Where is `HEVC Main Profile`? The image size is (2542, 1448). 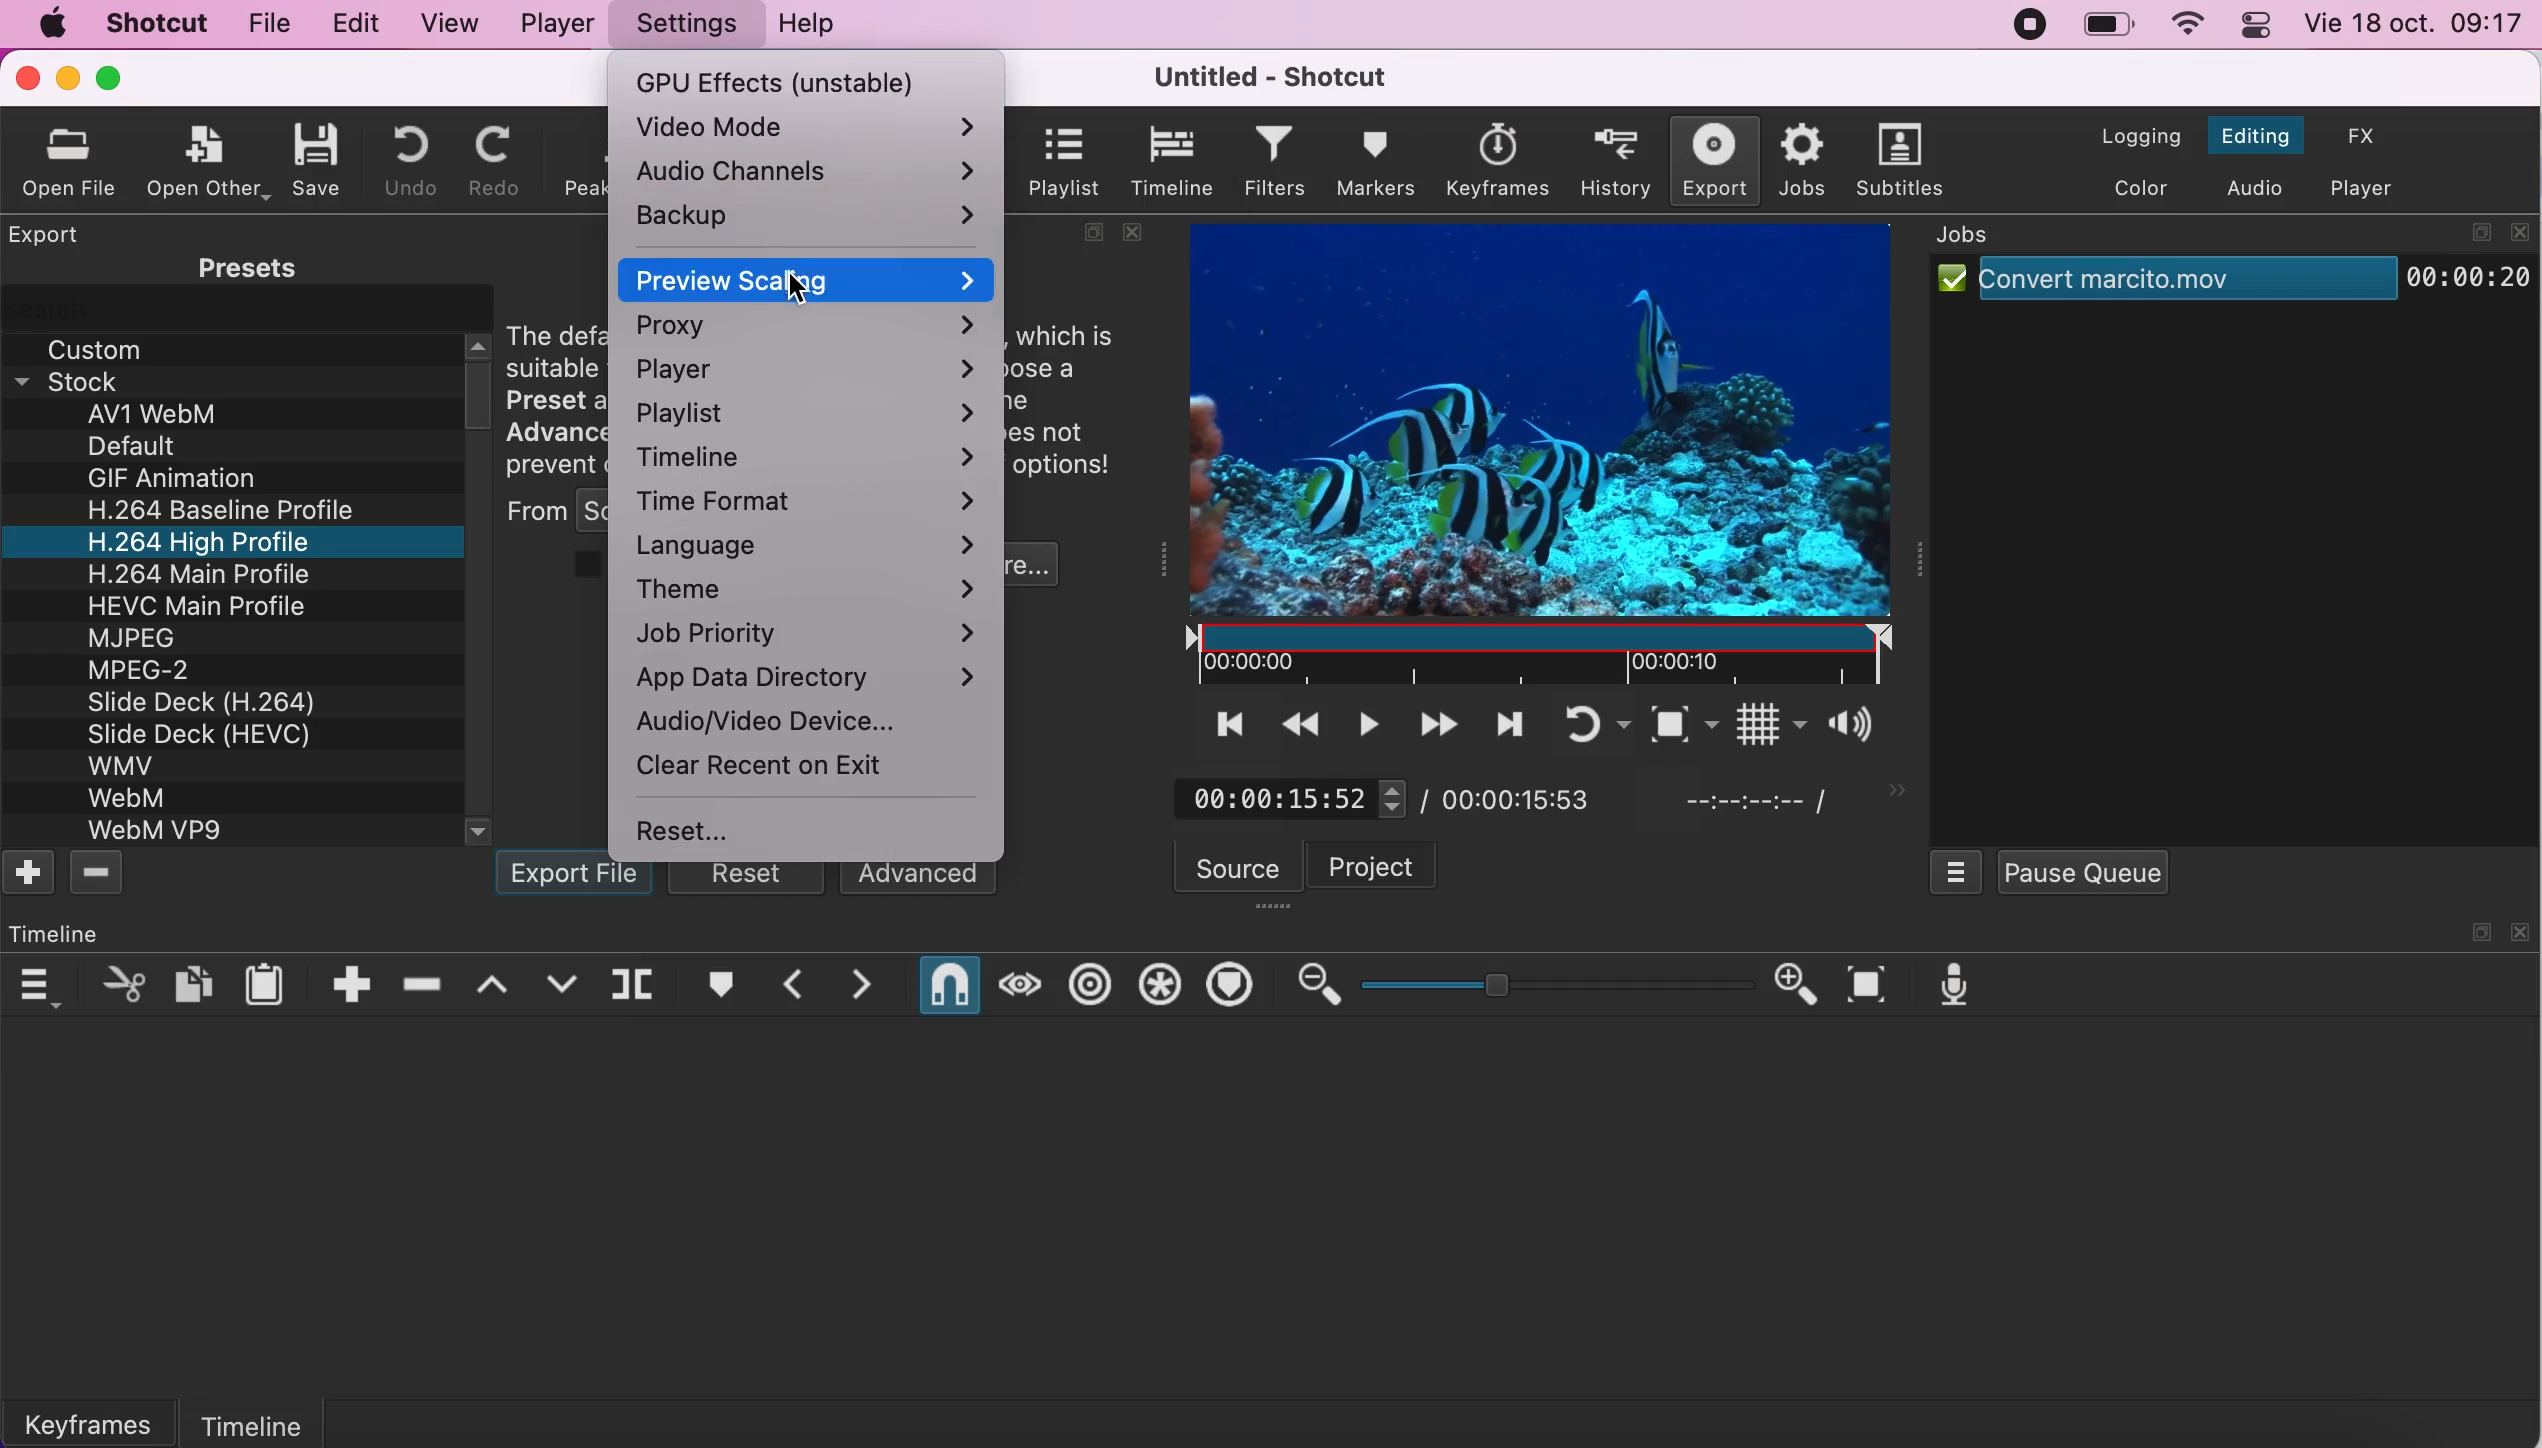
HEVC Main Profile is located at coordinates (199, 603).